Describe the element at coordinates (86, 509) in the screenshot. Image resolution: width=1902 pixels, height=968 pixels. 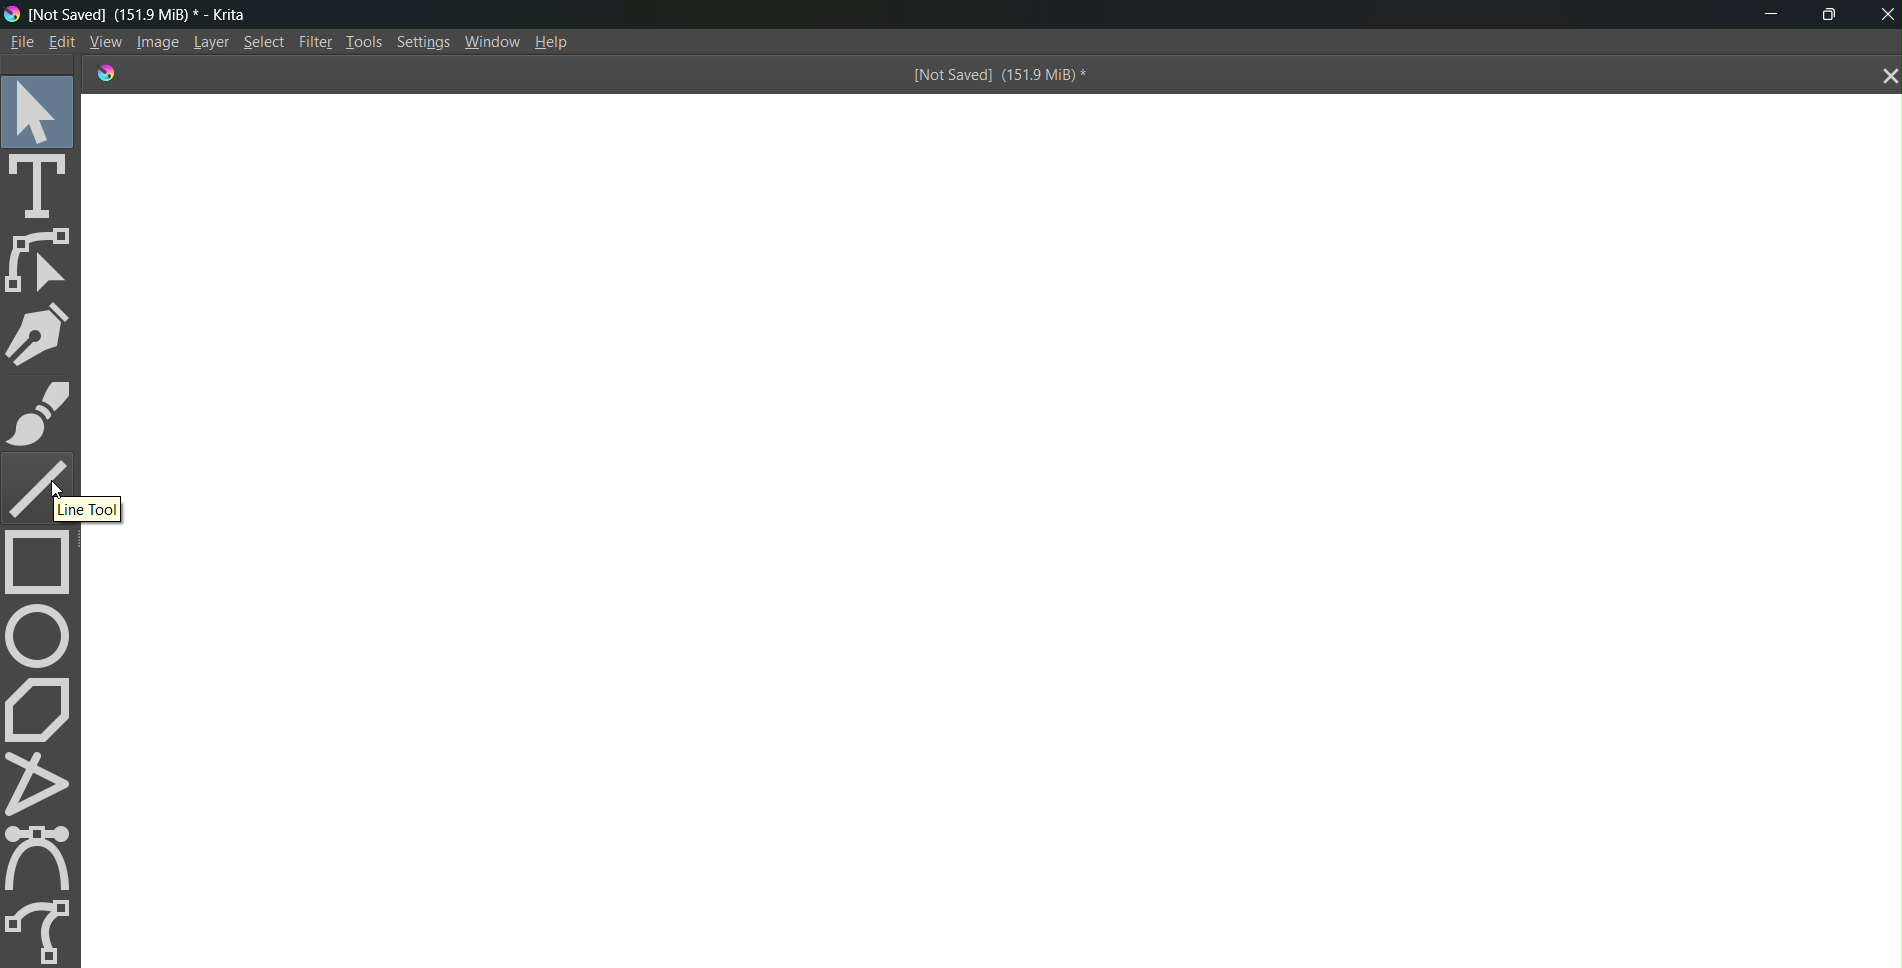
I see `Line Tool` at that location.